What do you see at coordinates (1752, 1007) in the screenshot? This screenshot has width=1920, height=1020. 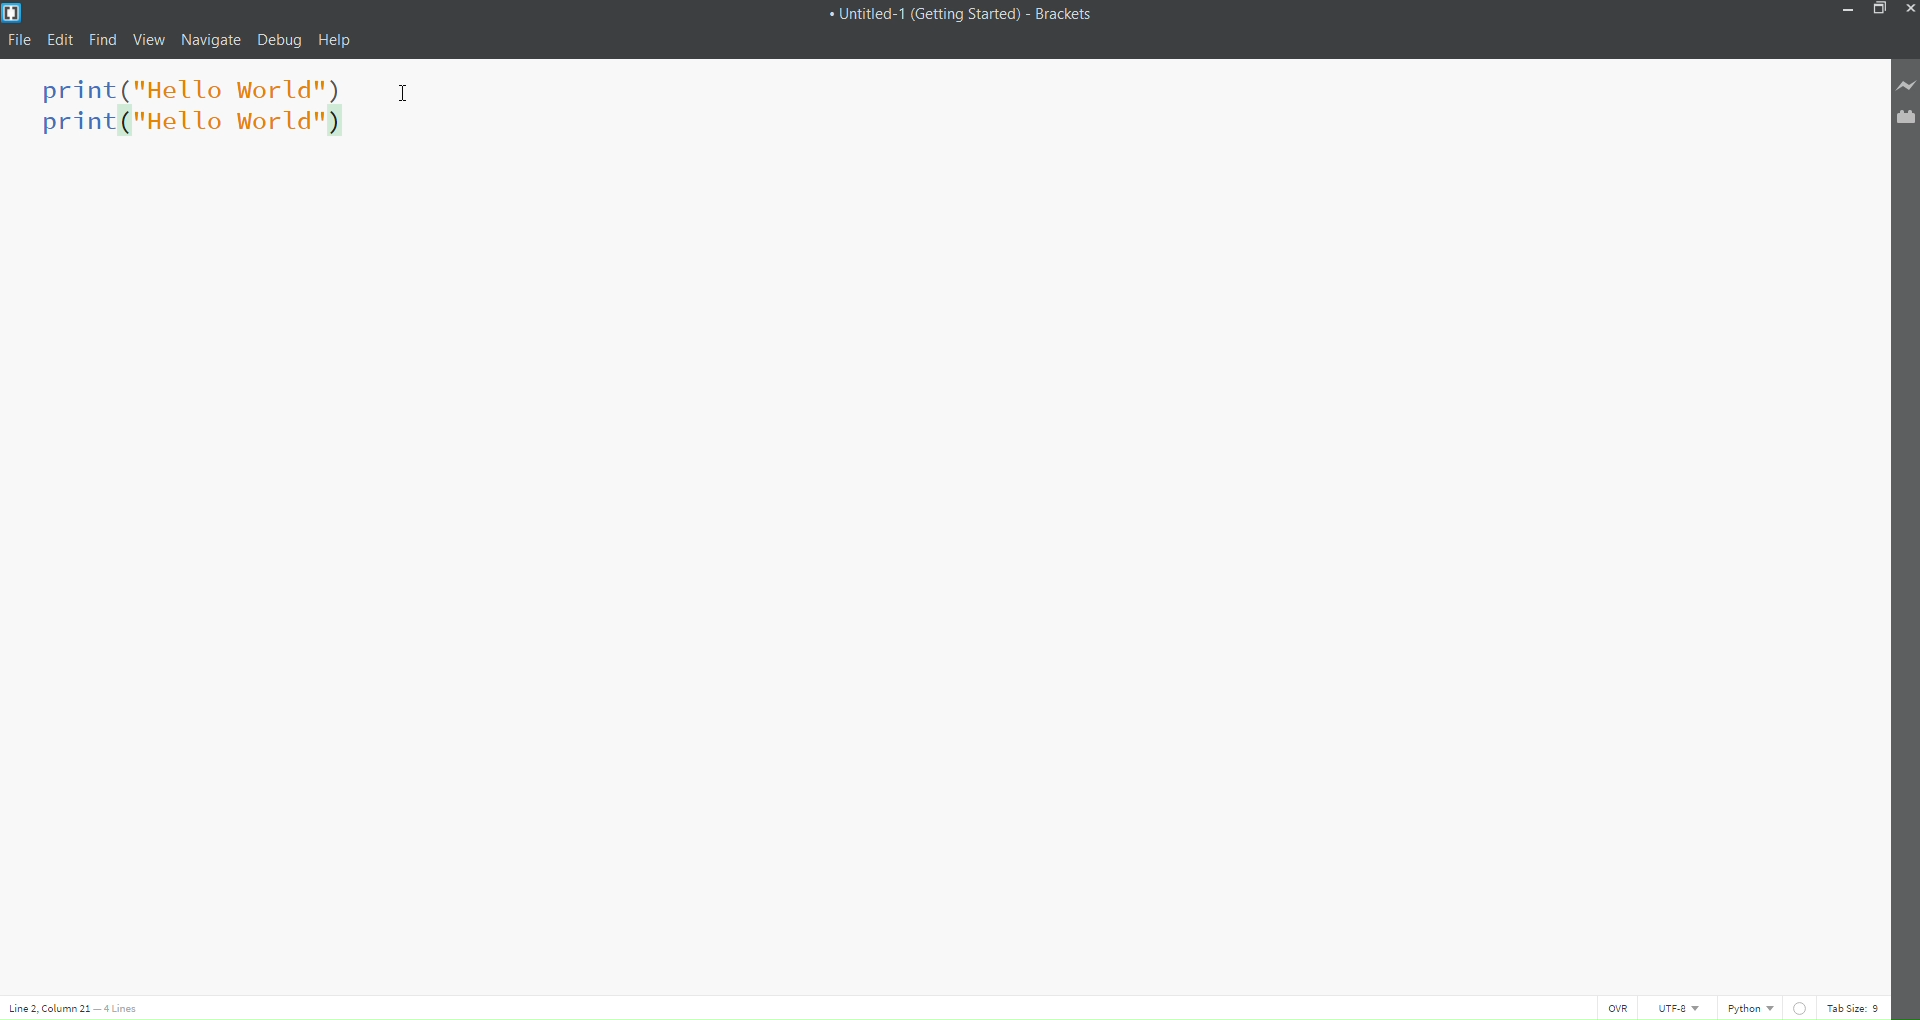 I see `programming language` at bounding box center [1752, 1007].